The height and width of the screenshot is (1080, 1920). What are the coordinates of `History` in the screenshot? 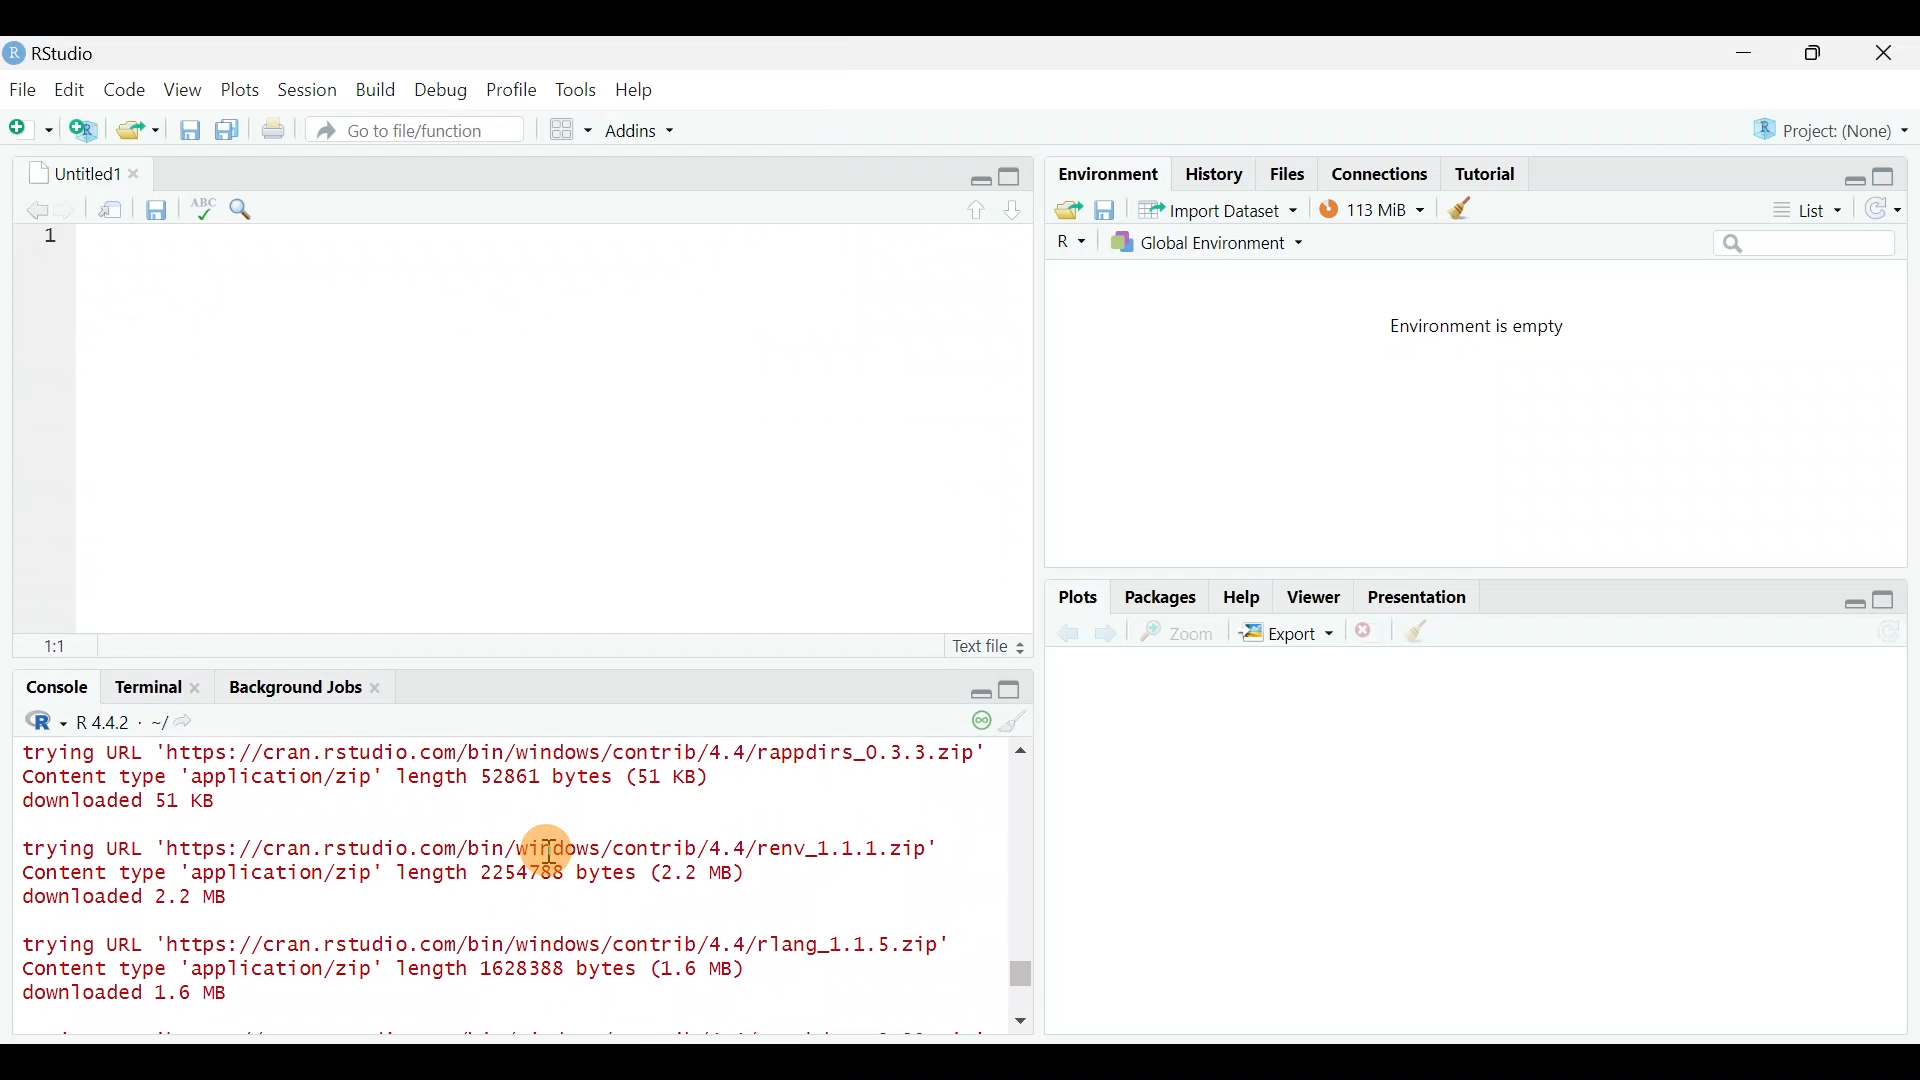 It's located at (1214, 173).